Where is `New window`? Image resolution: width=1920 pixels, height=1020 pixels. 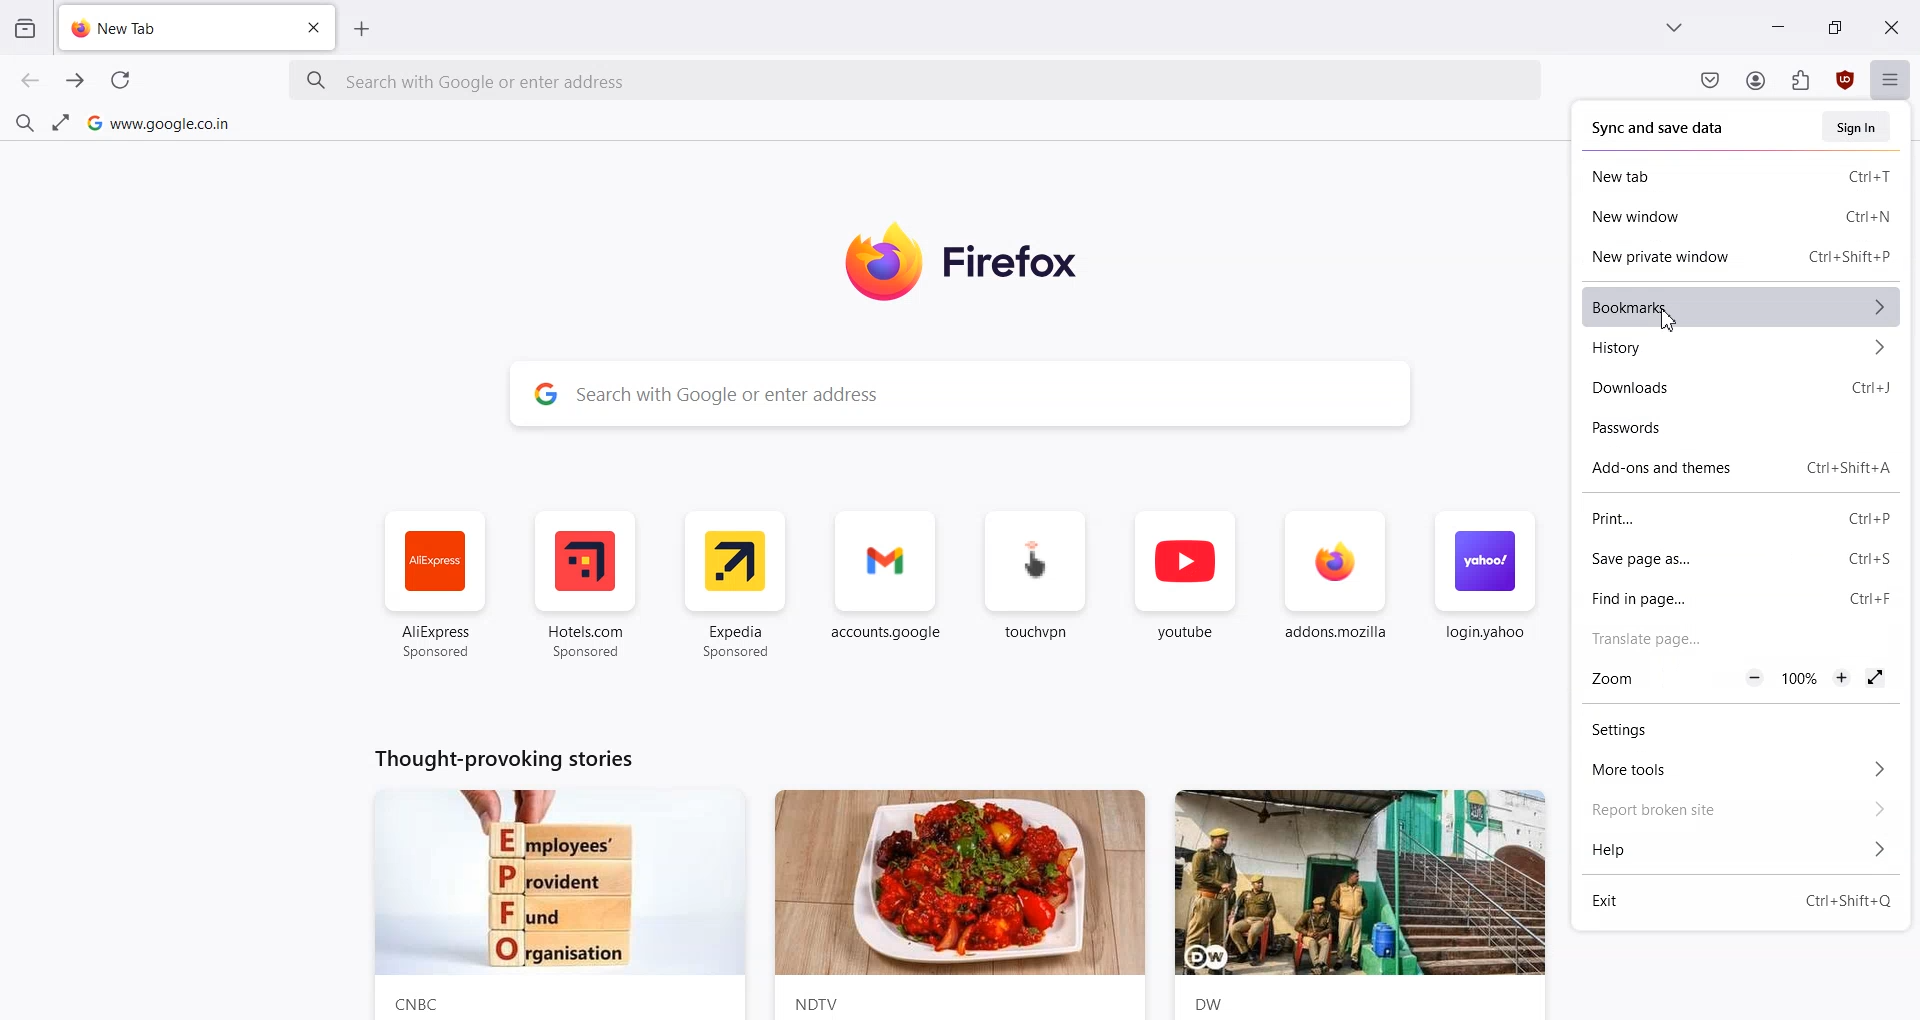 New window is located at coordinates (1683, 217).